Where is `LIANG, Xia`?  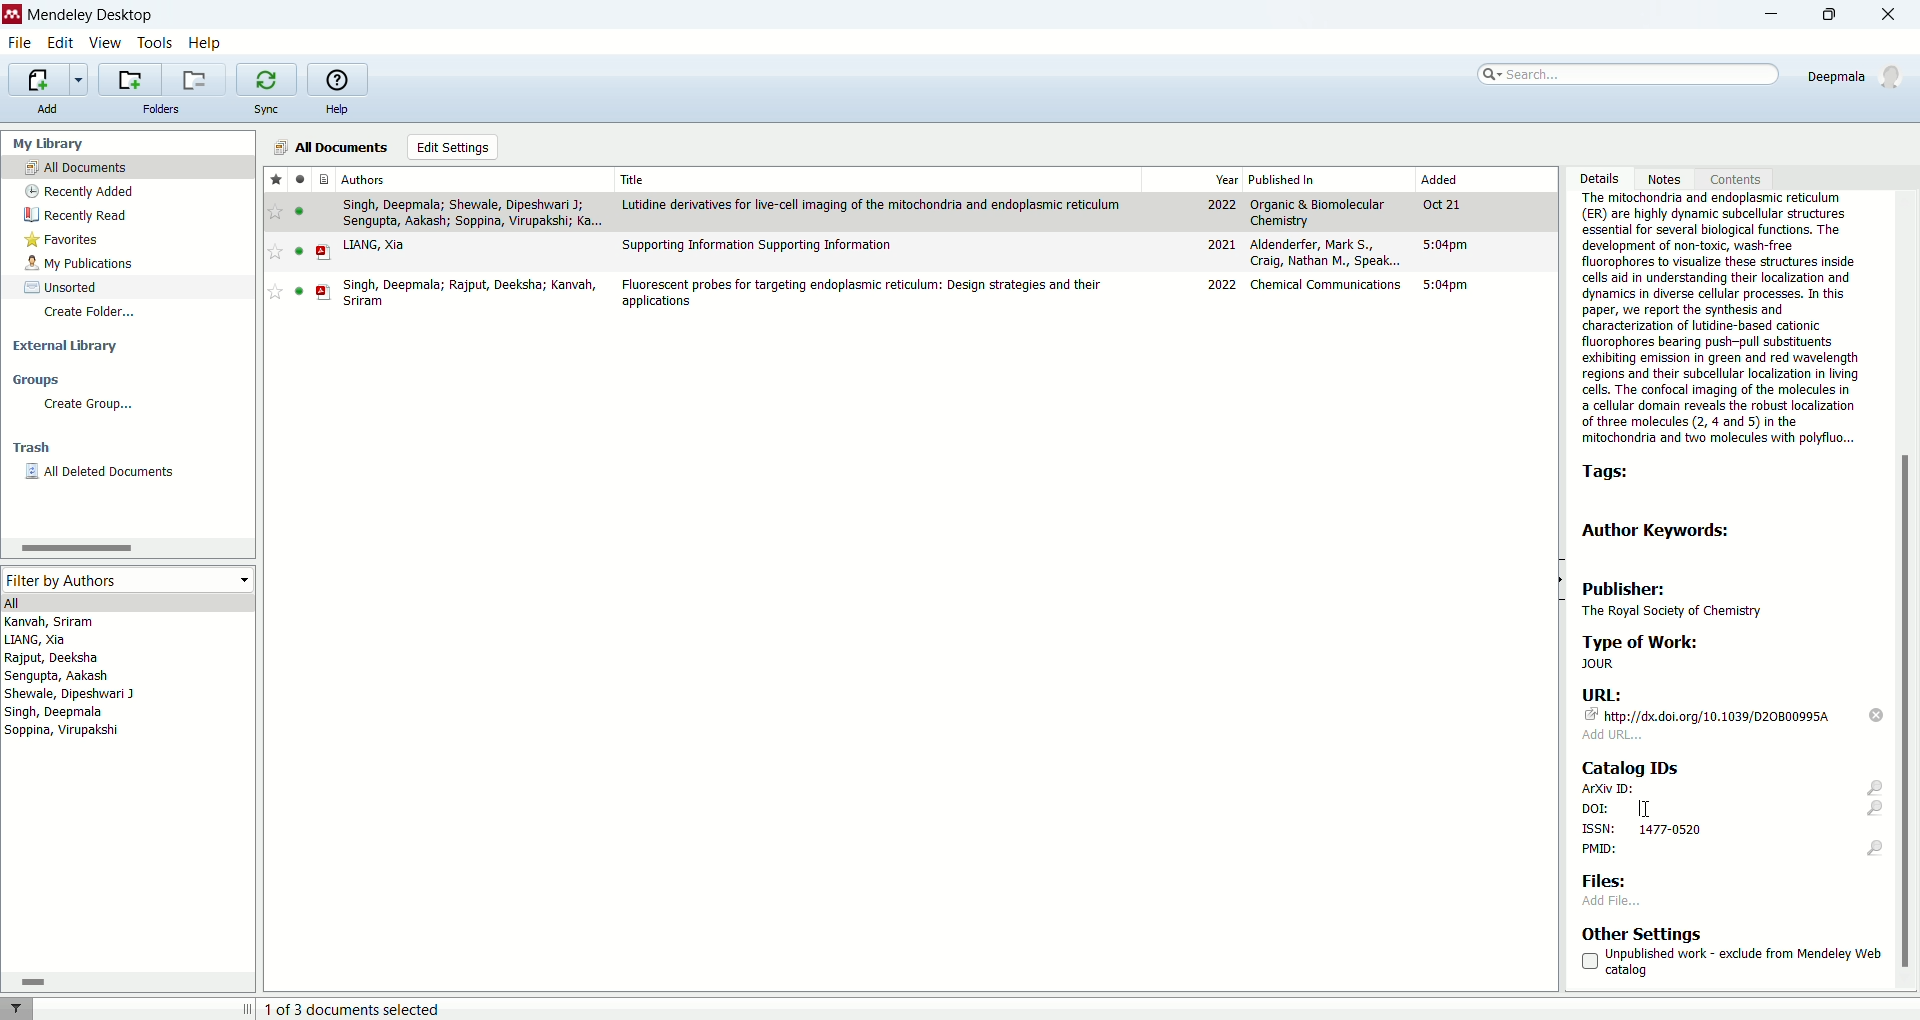 LIANG, Xia is located at coordinates (374, 245).